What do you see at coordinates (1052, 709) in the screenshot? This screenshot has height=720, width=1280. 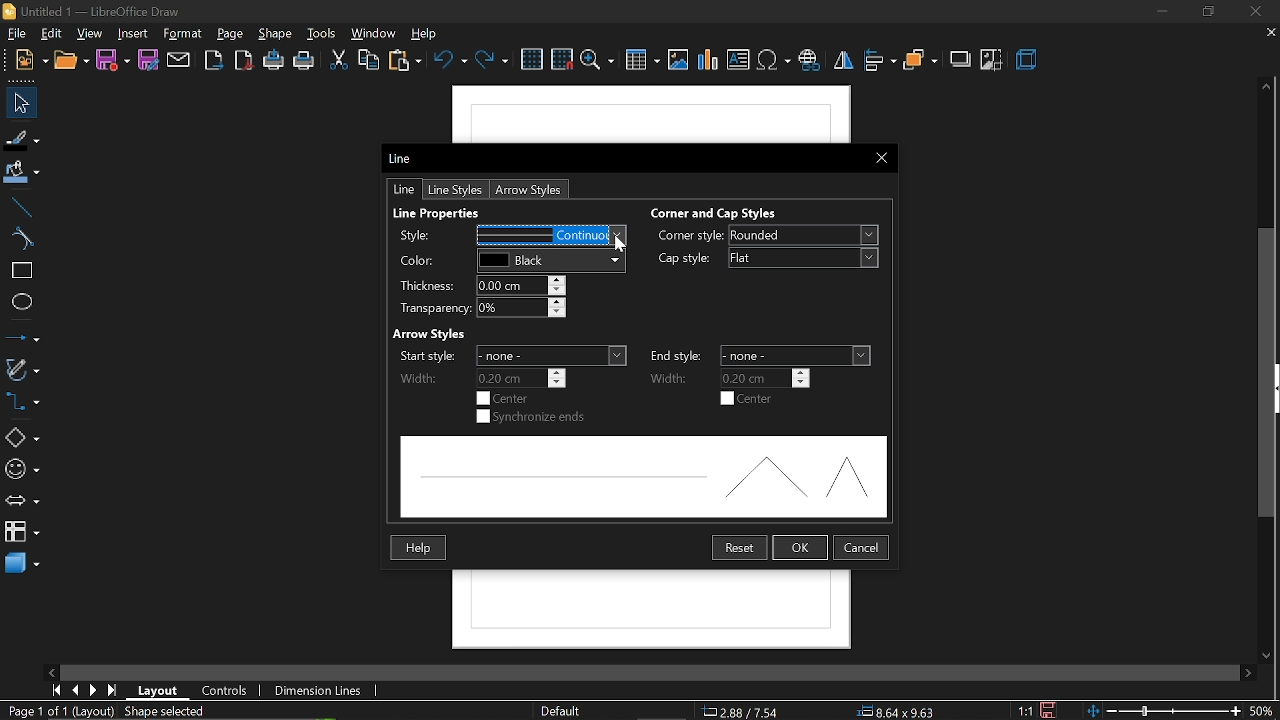 I see `save` at bounding box center [1052, 709].